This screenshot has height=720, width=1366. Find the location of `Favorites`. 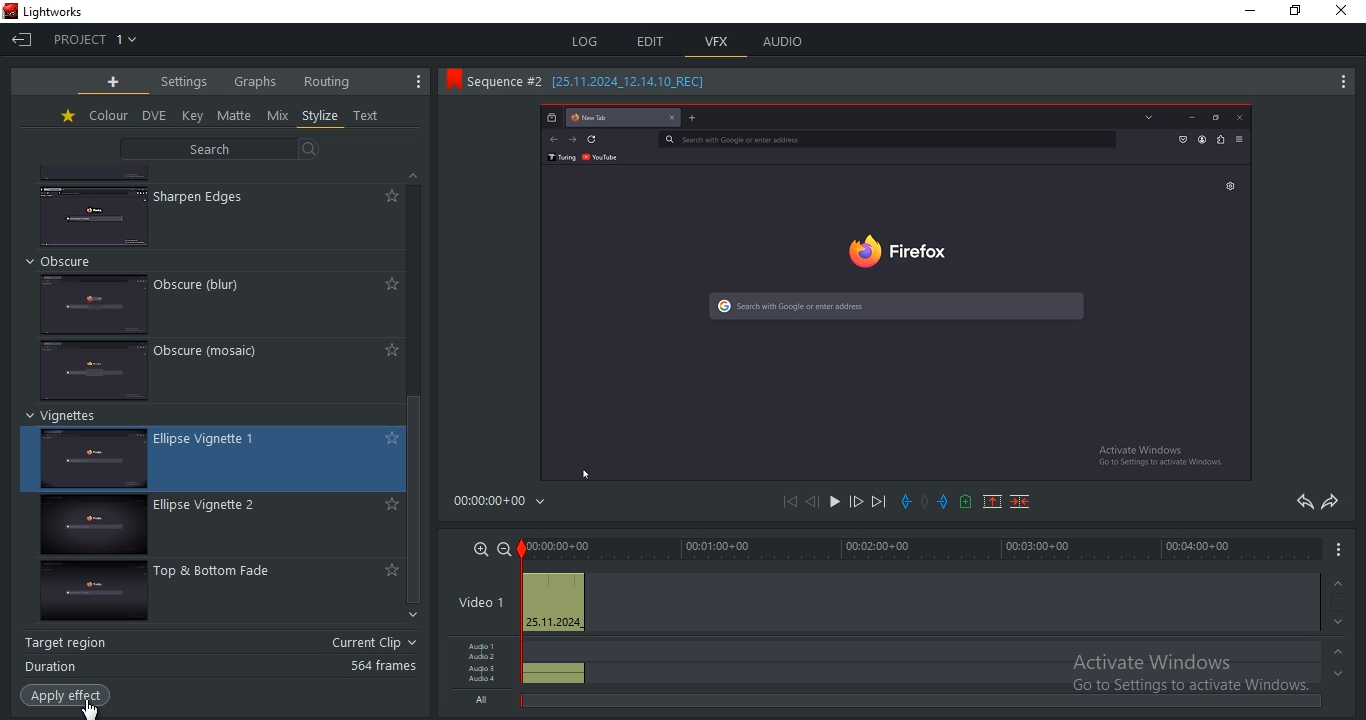

Favorites is located at coordinates (66, 118).